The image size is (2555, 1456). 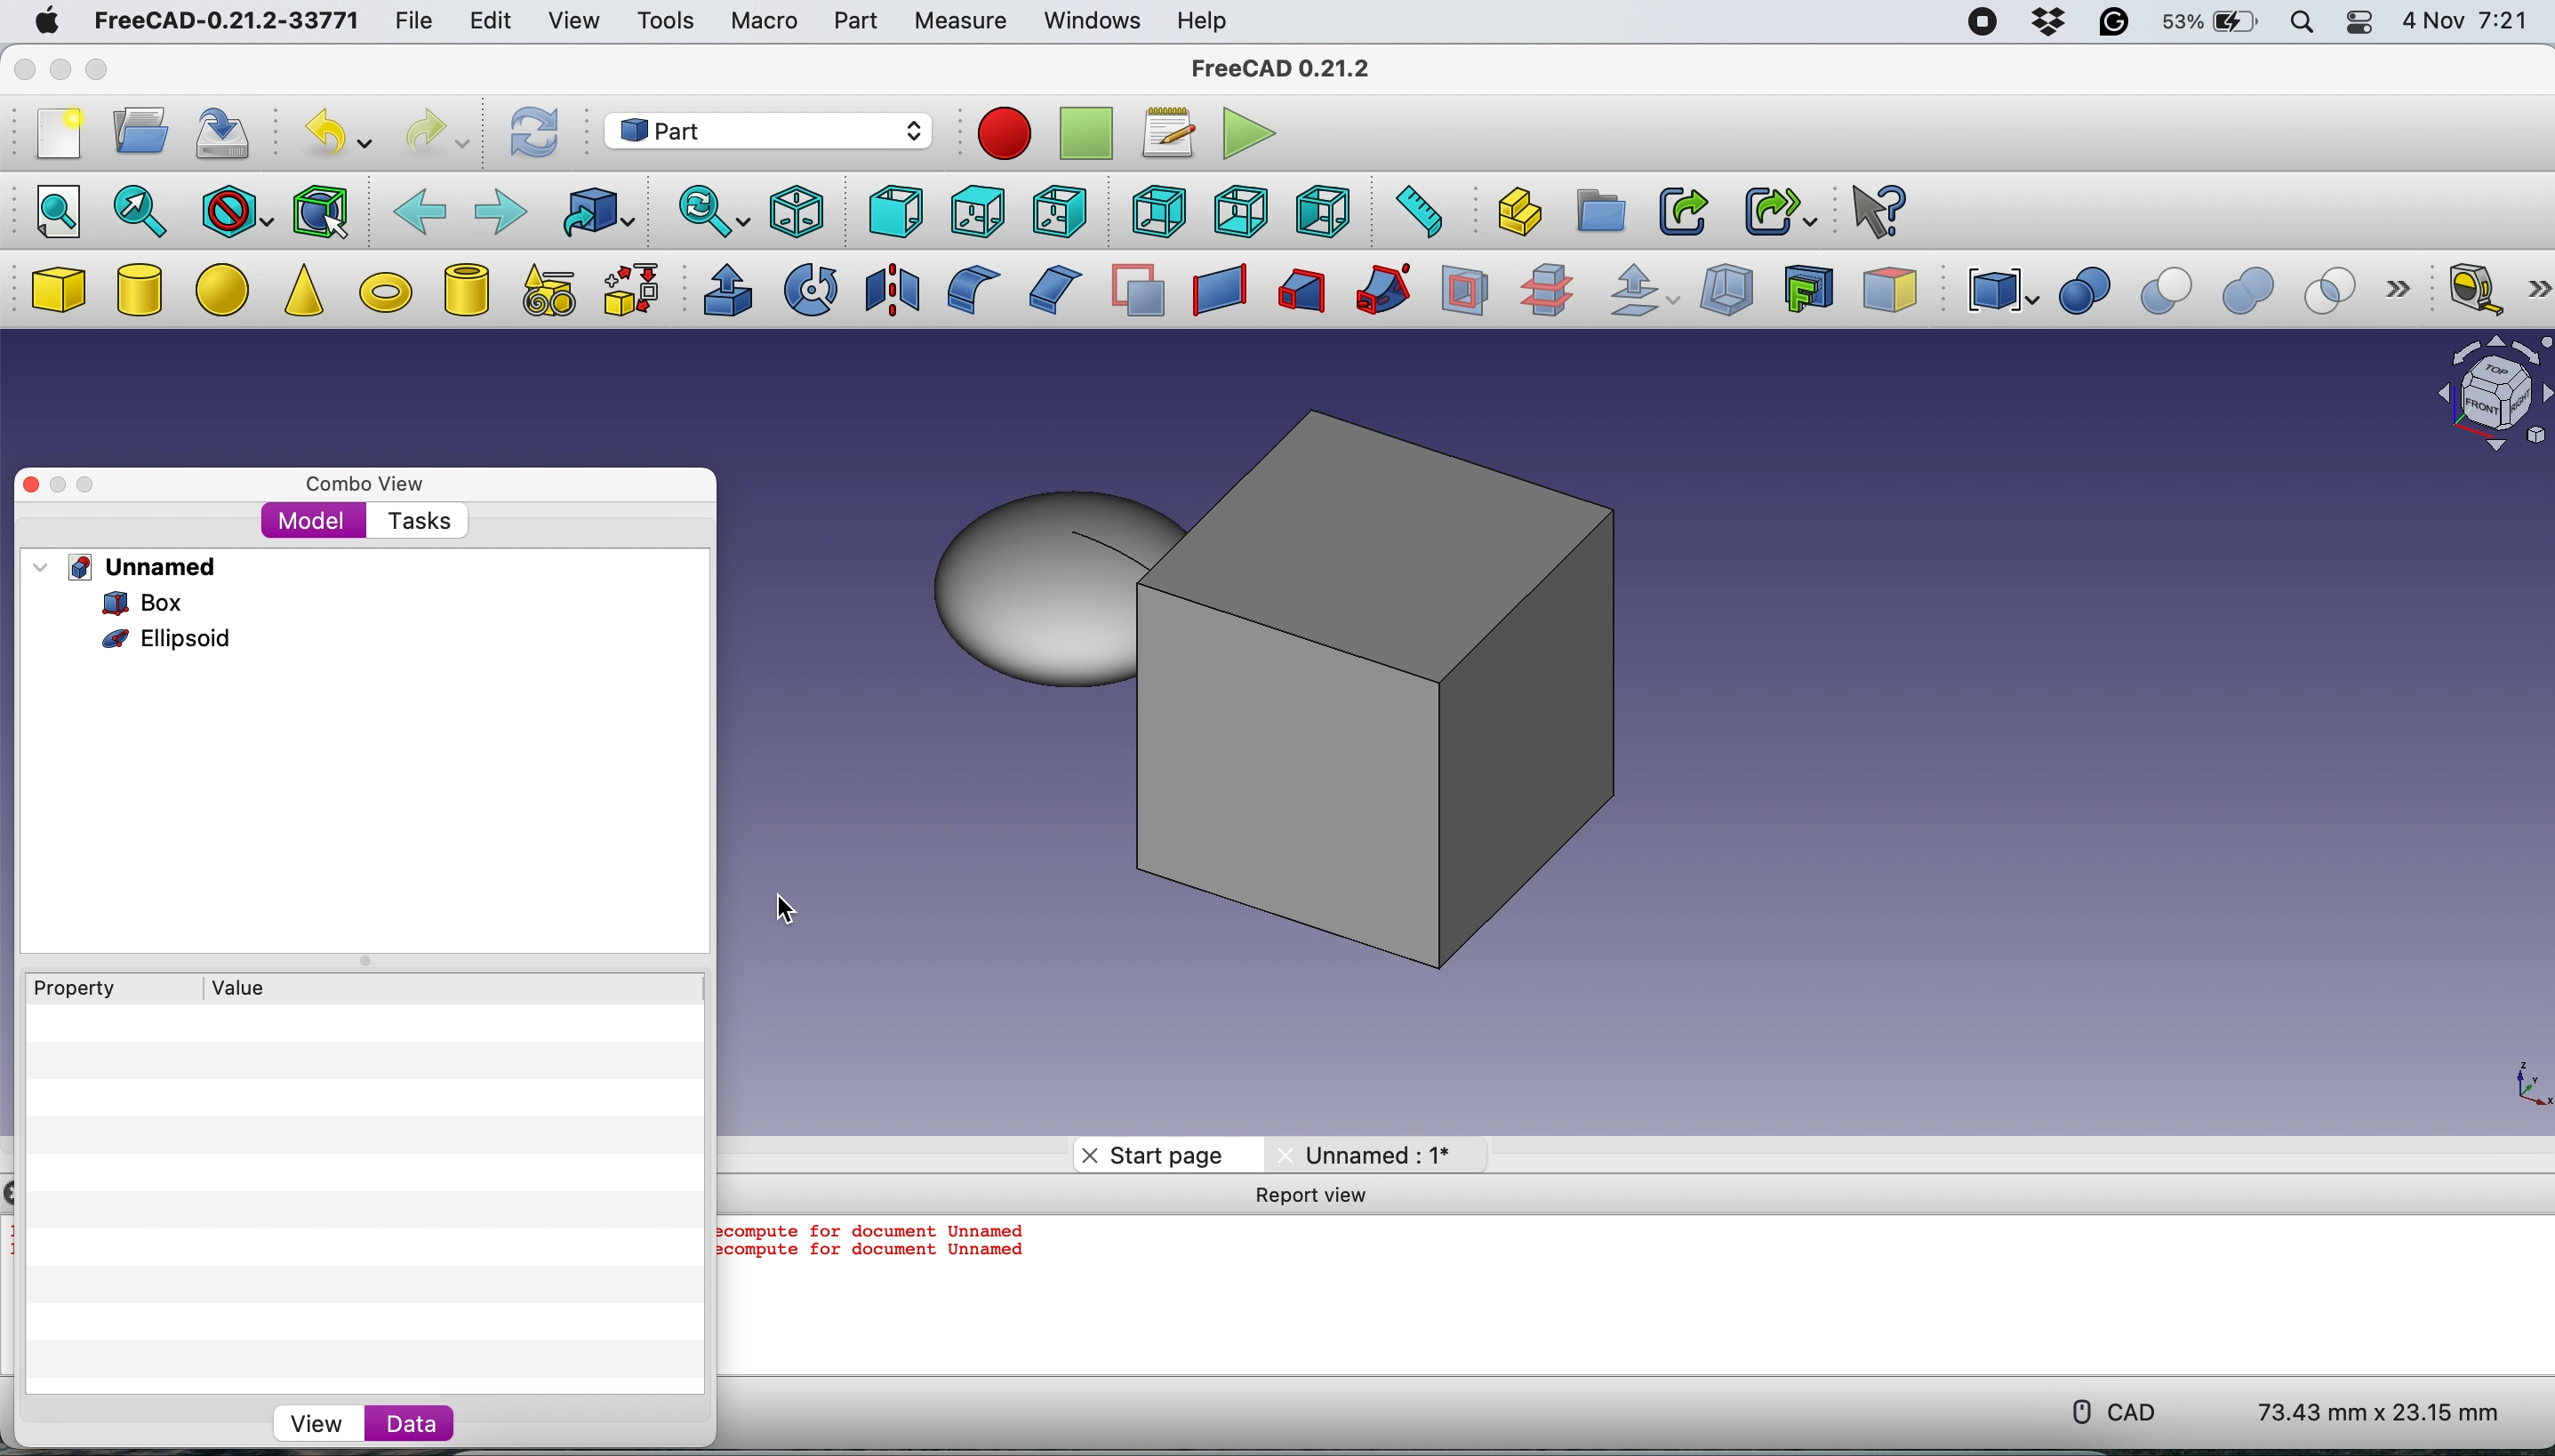 I want to click on mac logo, so click(x=42, y=23).